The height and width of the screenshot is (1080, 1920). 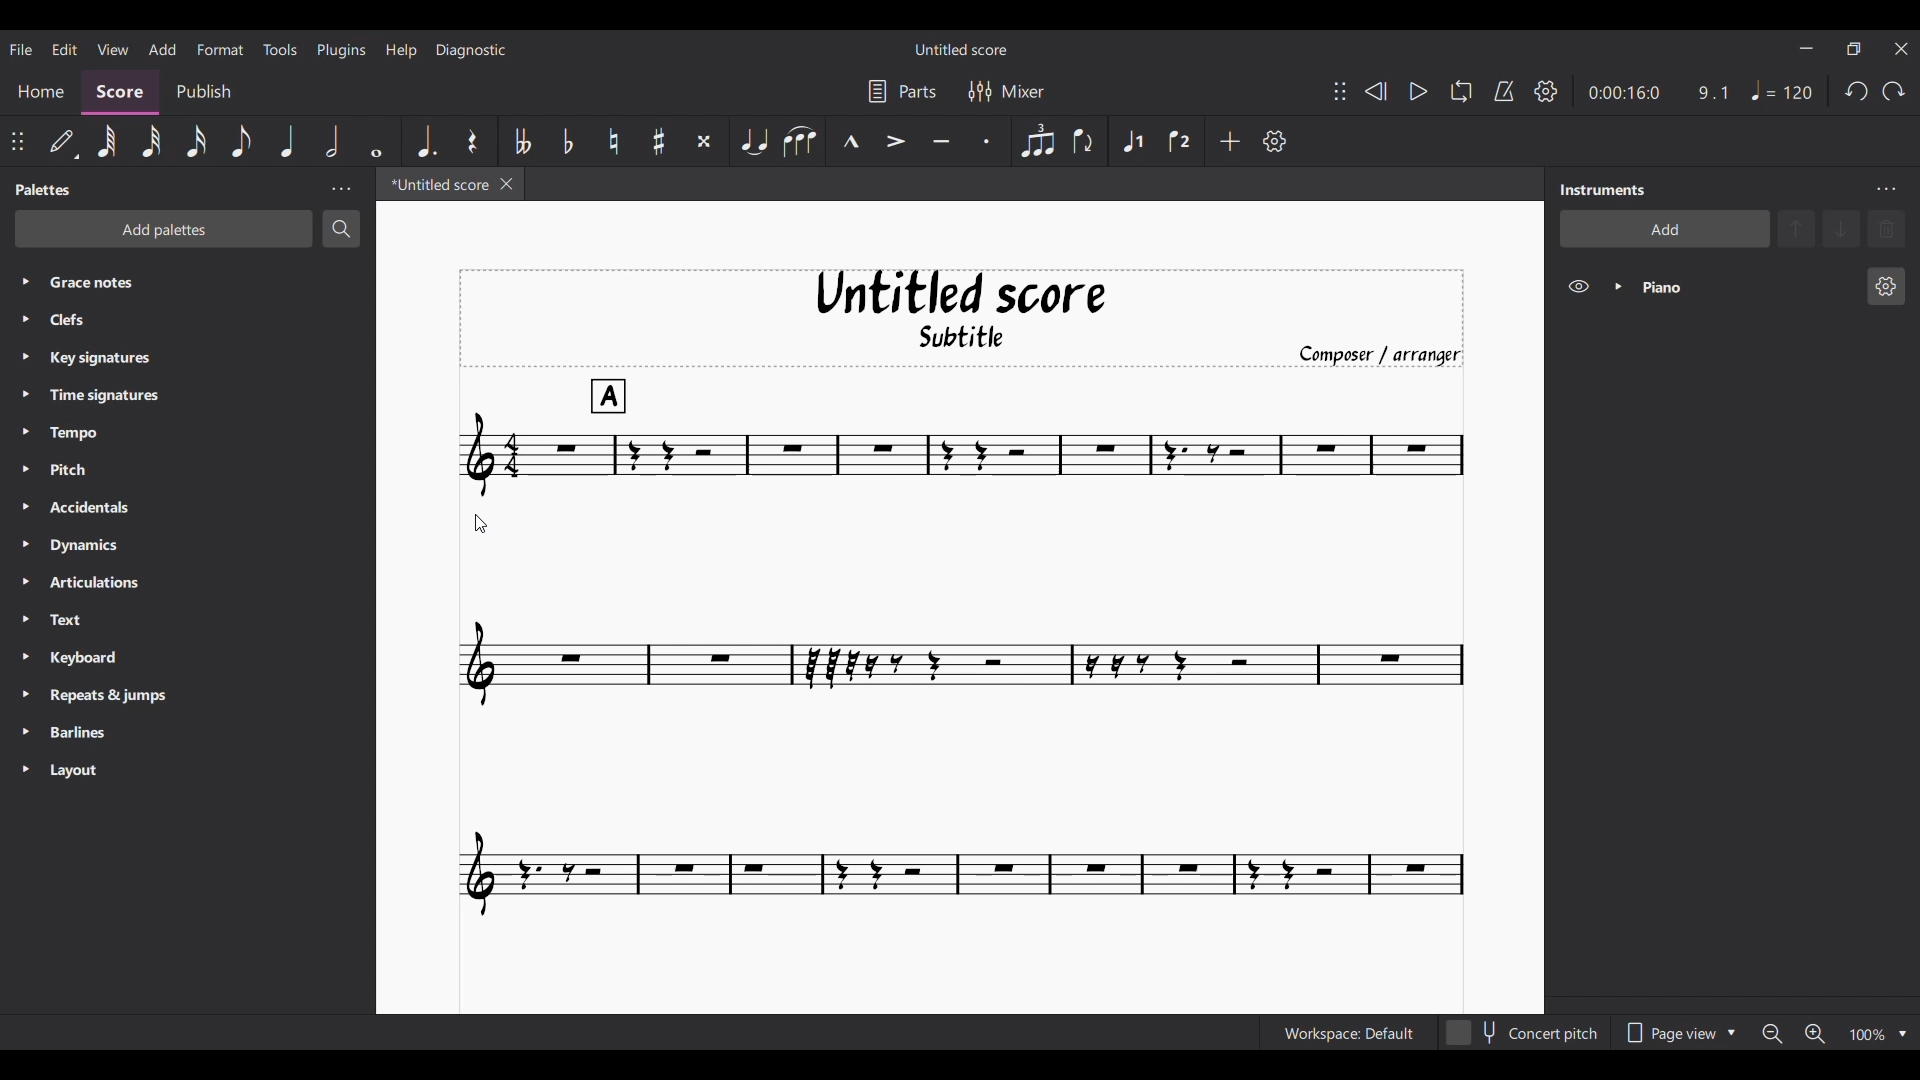 I want to click on Toggle flat, so click(x=569, y=141).